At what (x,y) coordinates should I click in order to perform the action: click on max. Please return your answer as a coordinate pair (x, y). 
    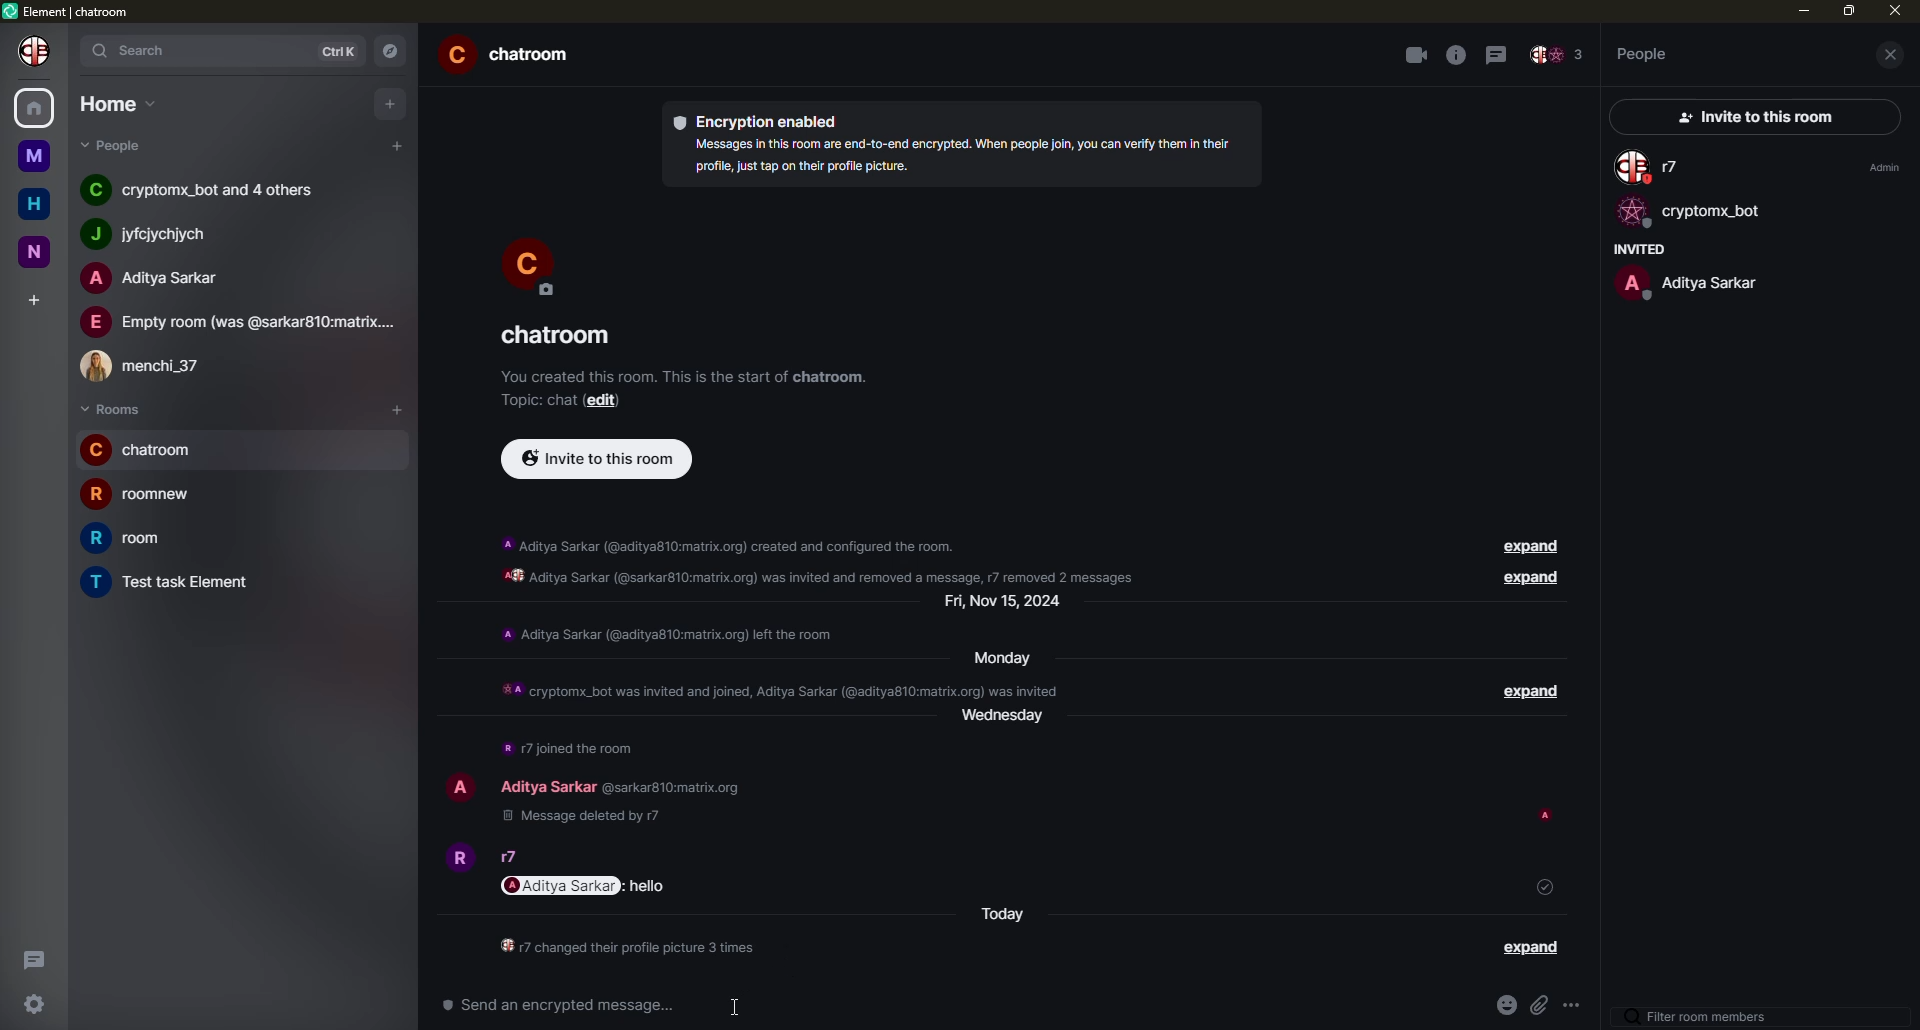
    Looking at the image, I should click on (1850, 10).